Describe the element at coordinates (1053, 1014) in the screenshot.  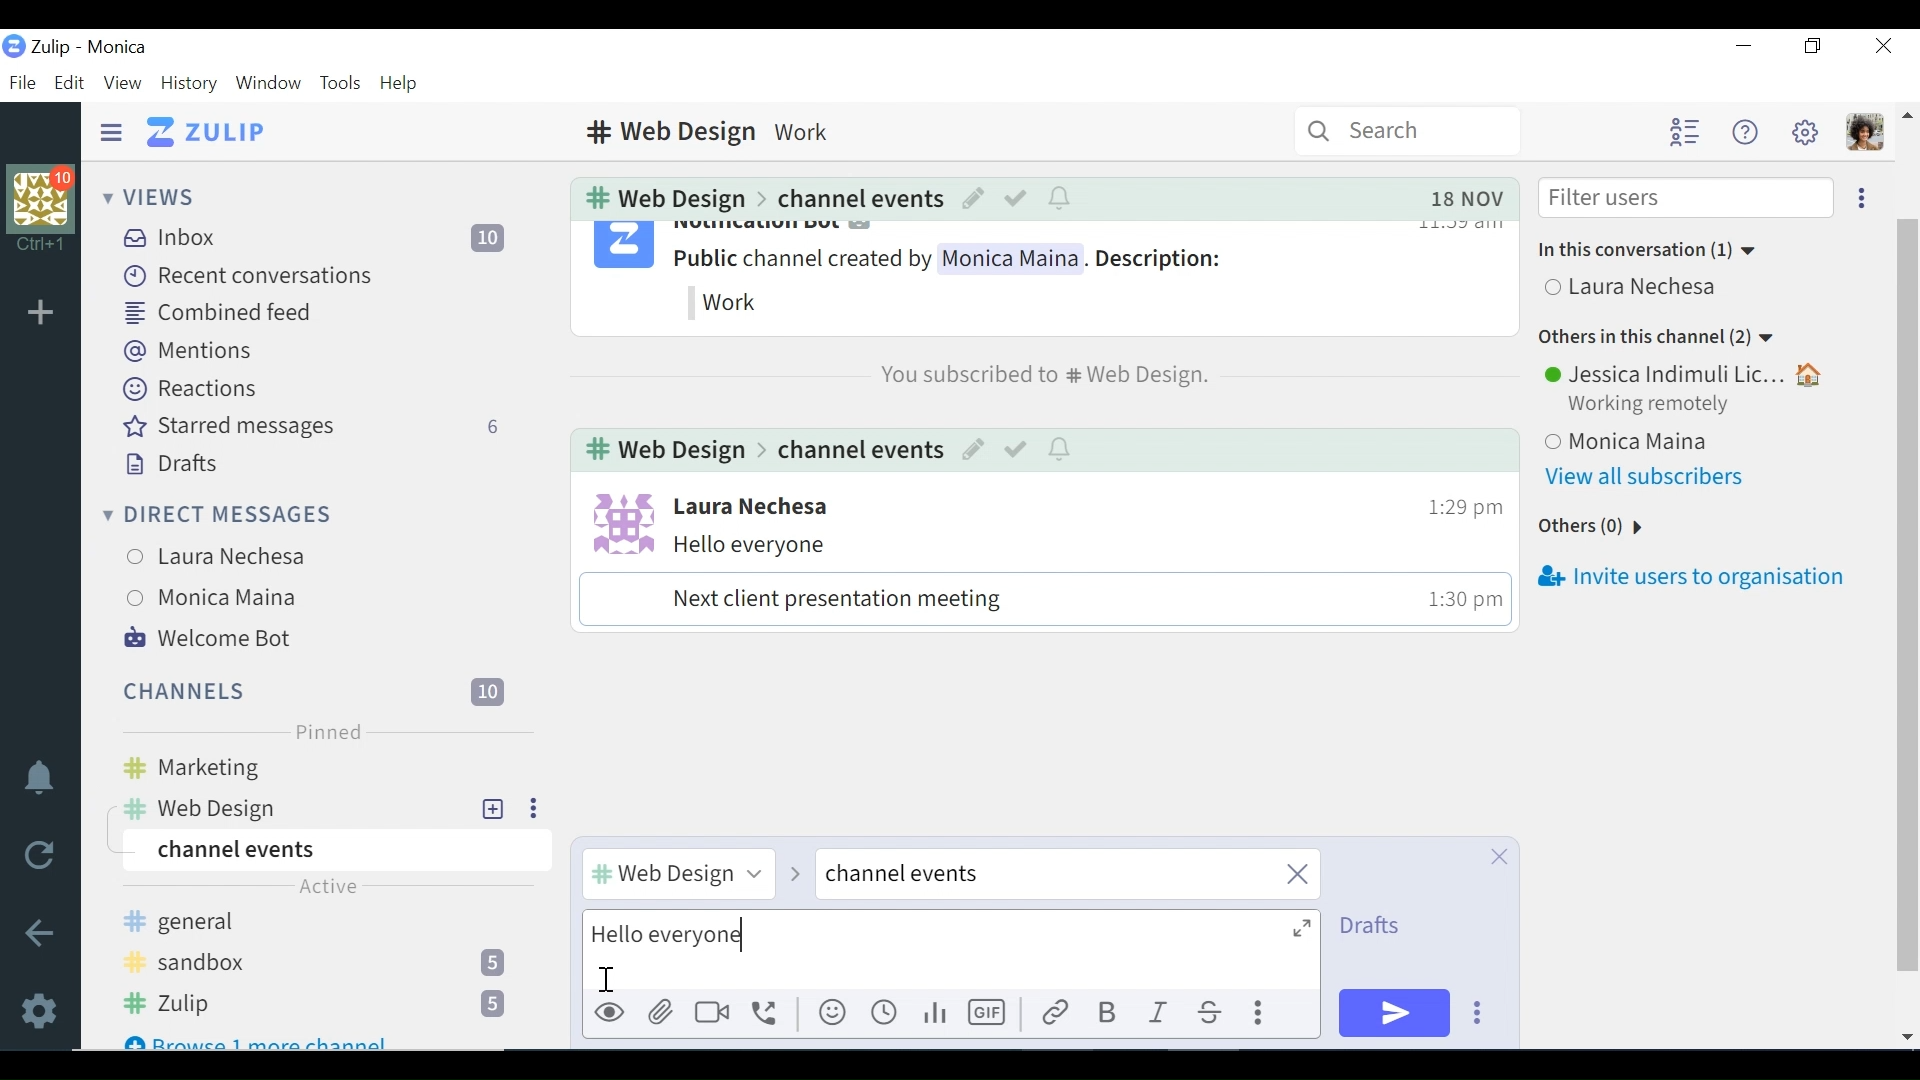
I see `link` at that location.